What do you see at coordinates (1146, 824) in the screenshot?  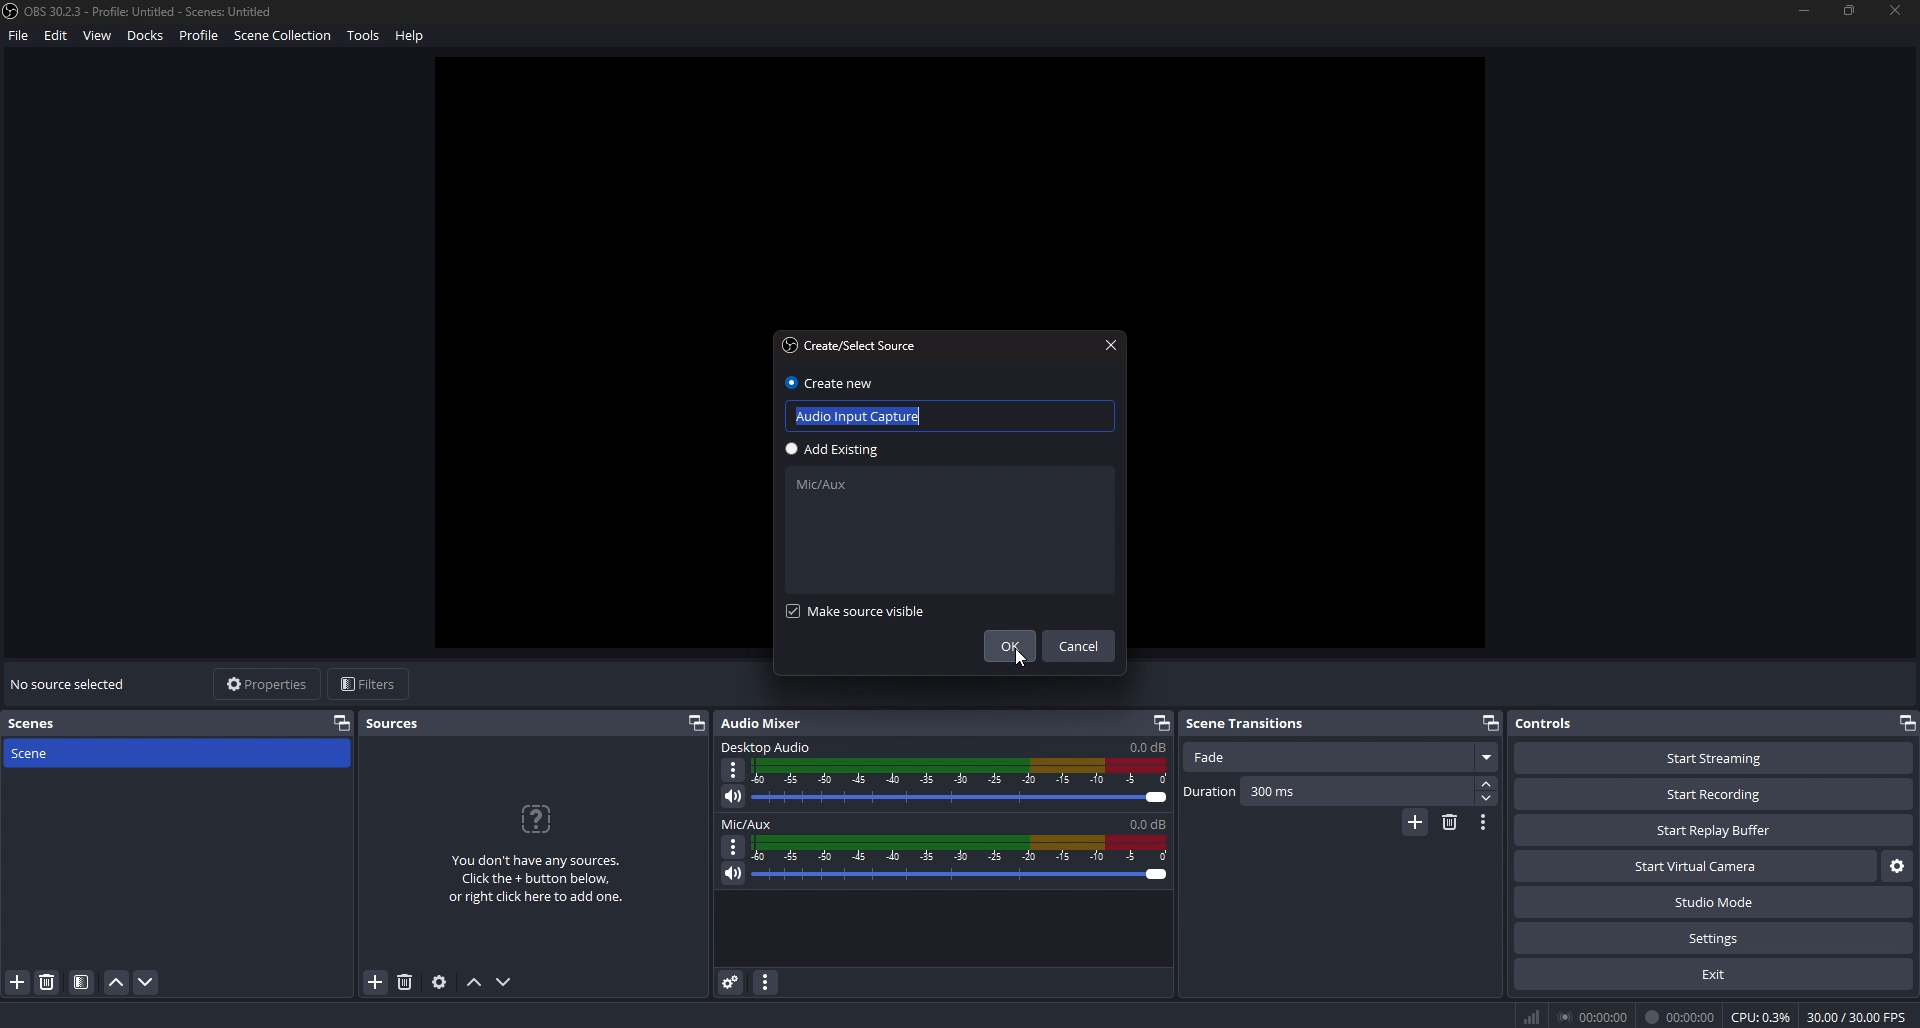 I see `volume level` at bounding box center [1146, 824].